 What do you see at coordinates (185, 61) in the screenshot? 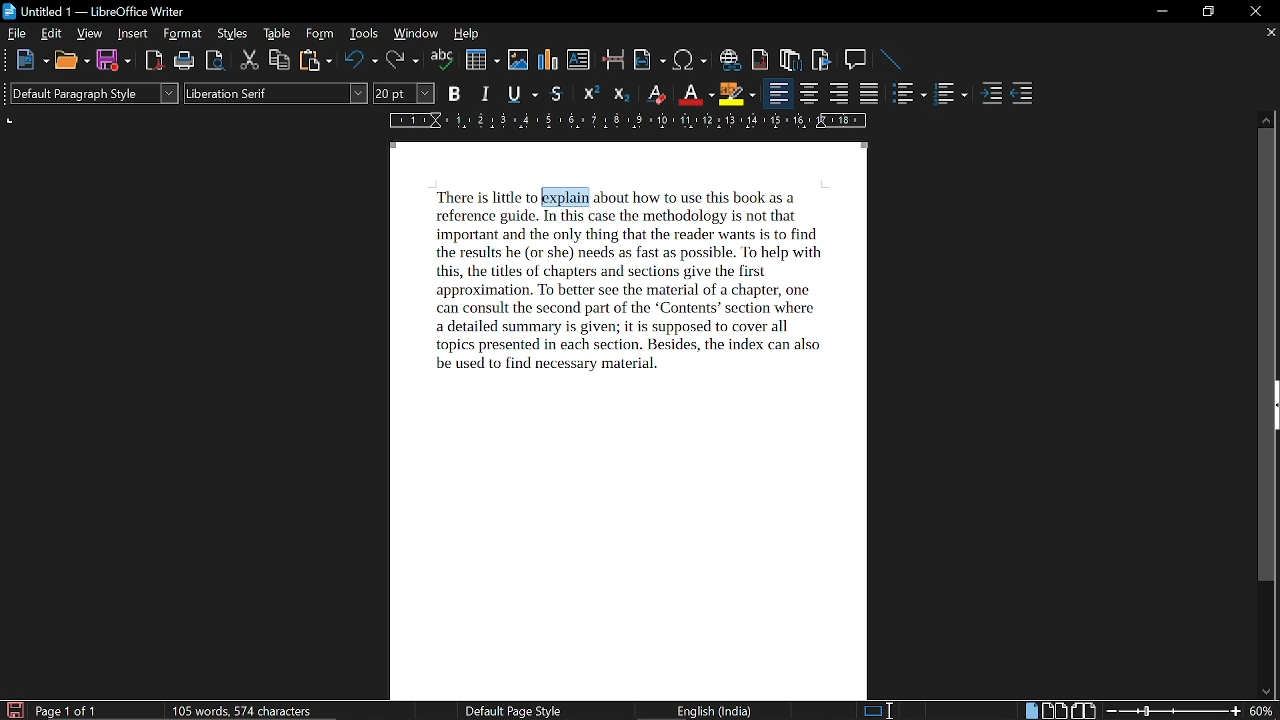
I see `print` at bounding box center [185, 61].